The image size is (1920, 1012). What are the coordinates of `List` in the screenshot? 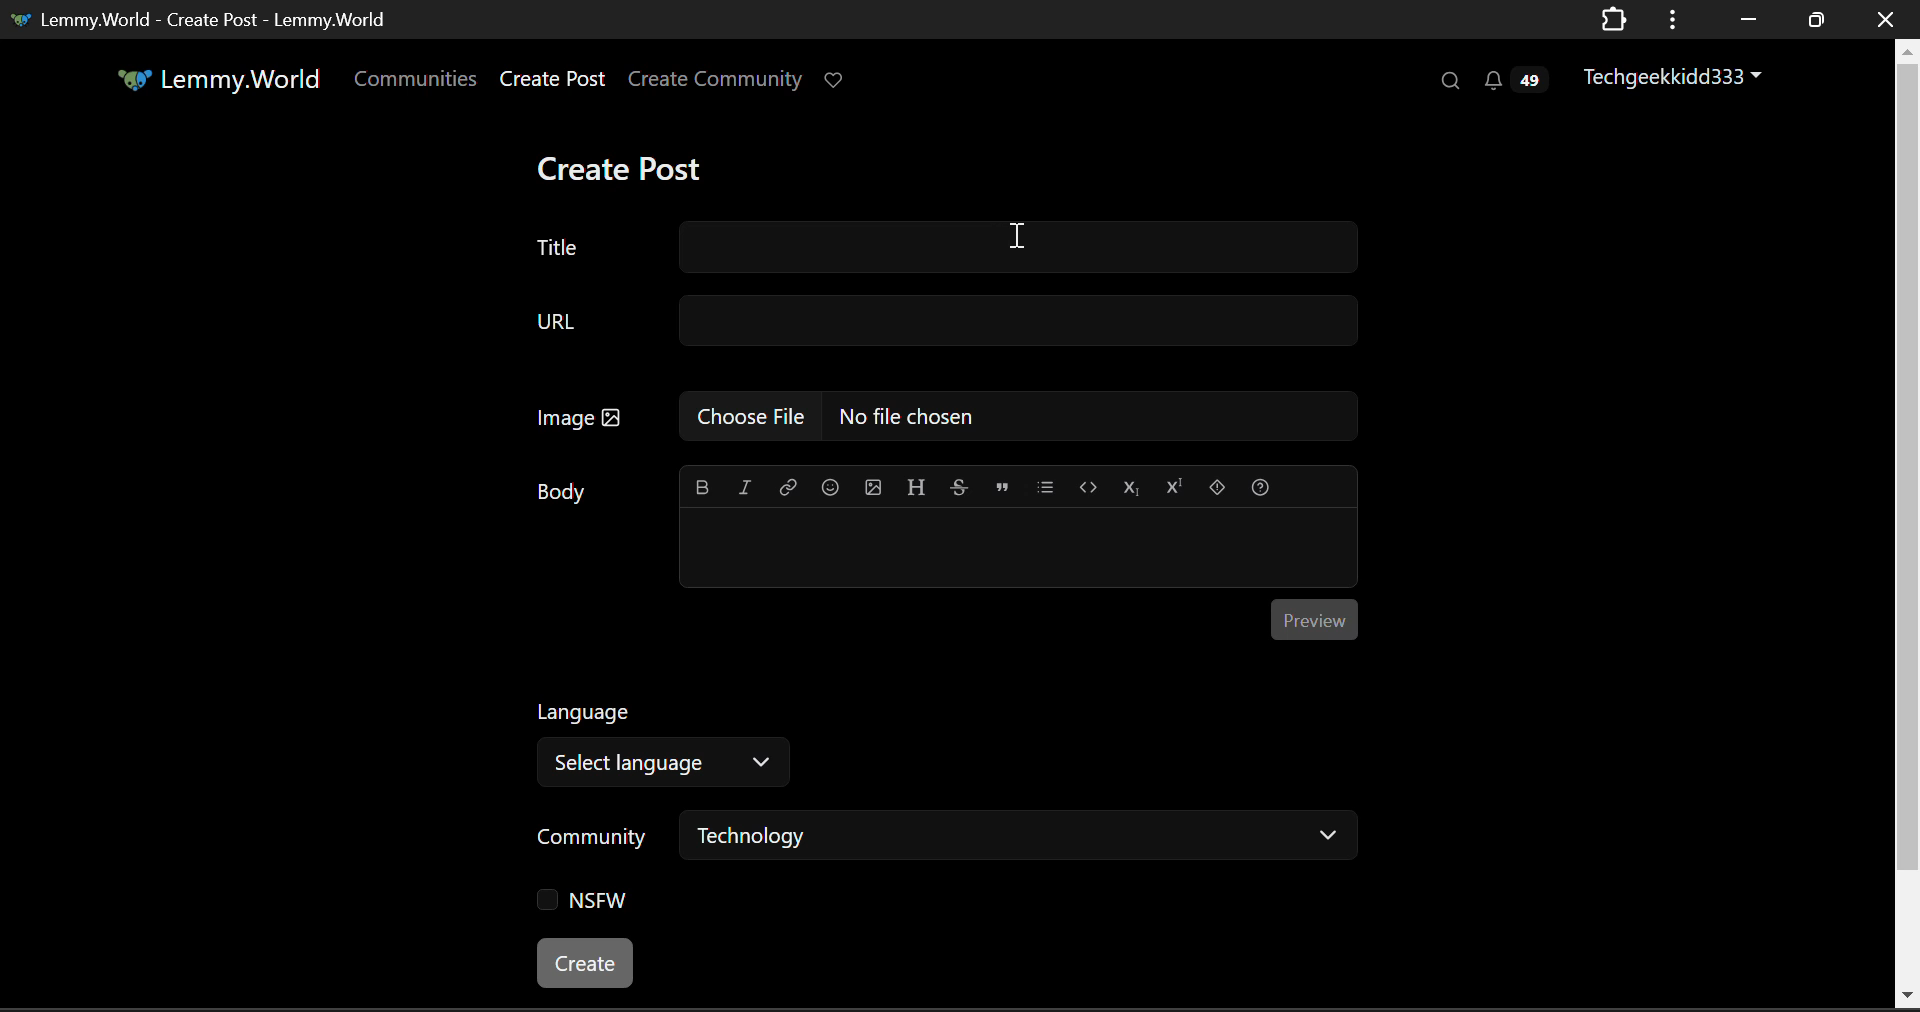 It's located at (1045, 487).